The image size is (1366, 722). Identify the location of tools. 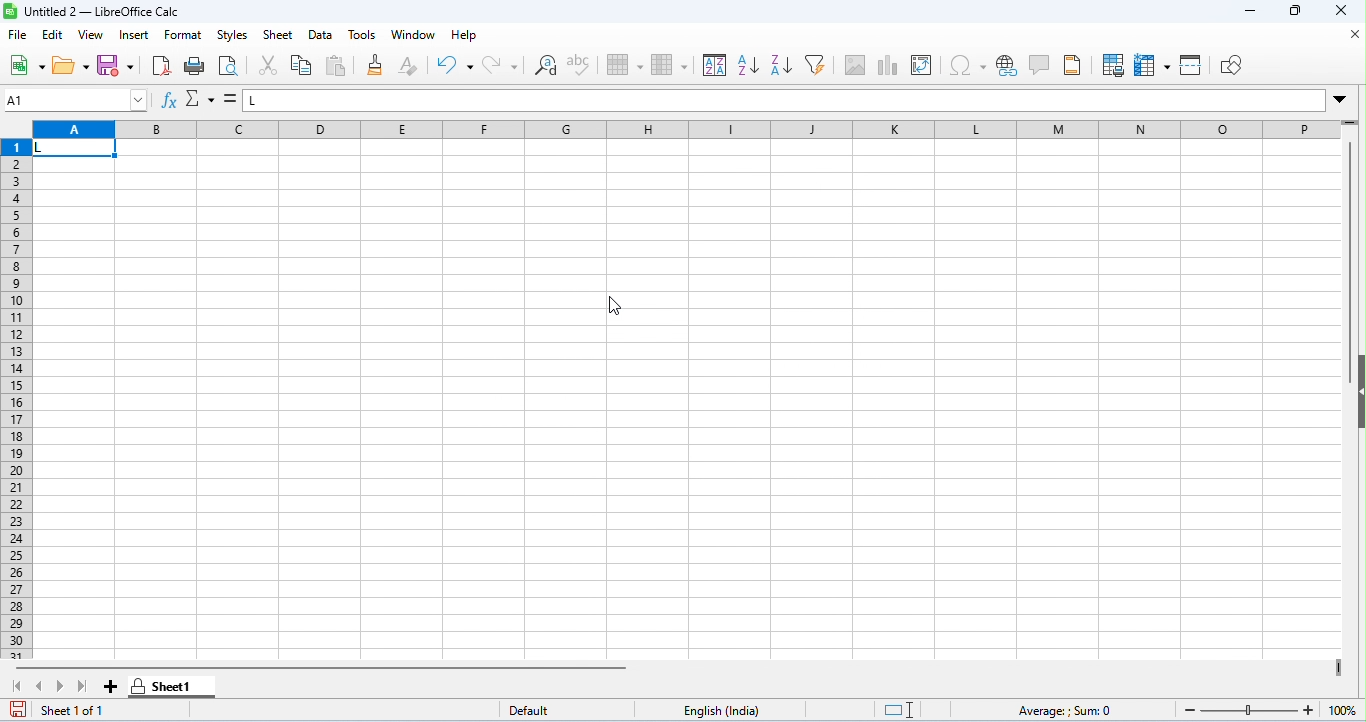
(364, 35).